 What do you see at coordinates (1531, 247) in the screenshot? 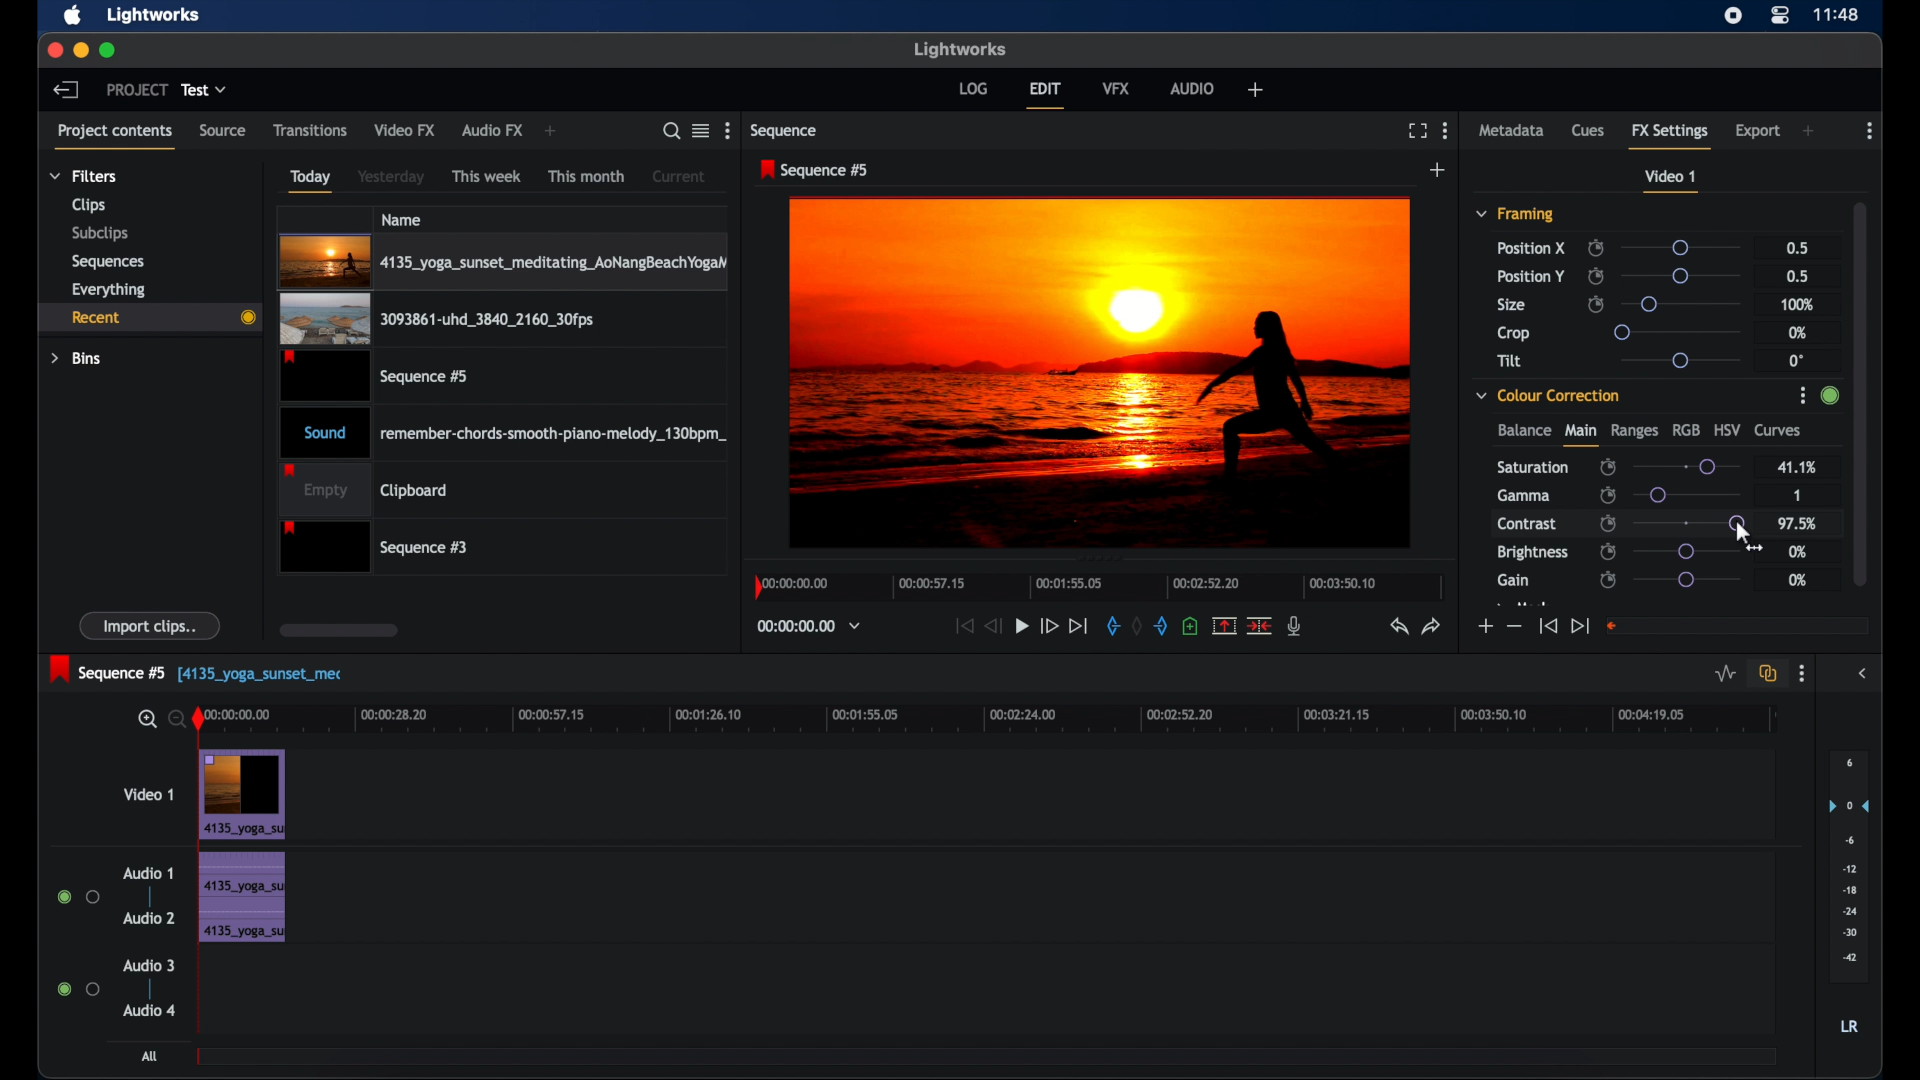
I see `position x` at bounding box center [1531, 247].